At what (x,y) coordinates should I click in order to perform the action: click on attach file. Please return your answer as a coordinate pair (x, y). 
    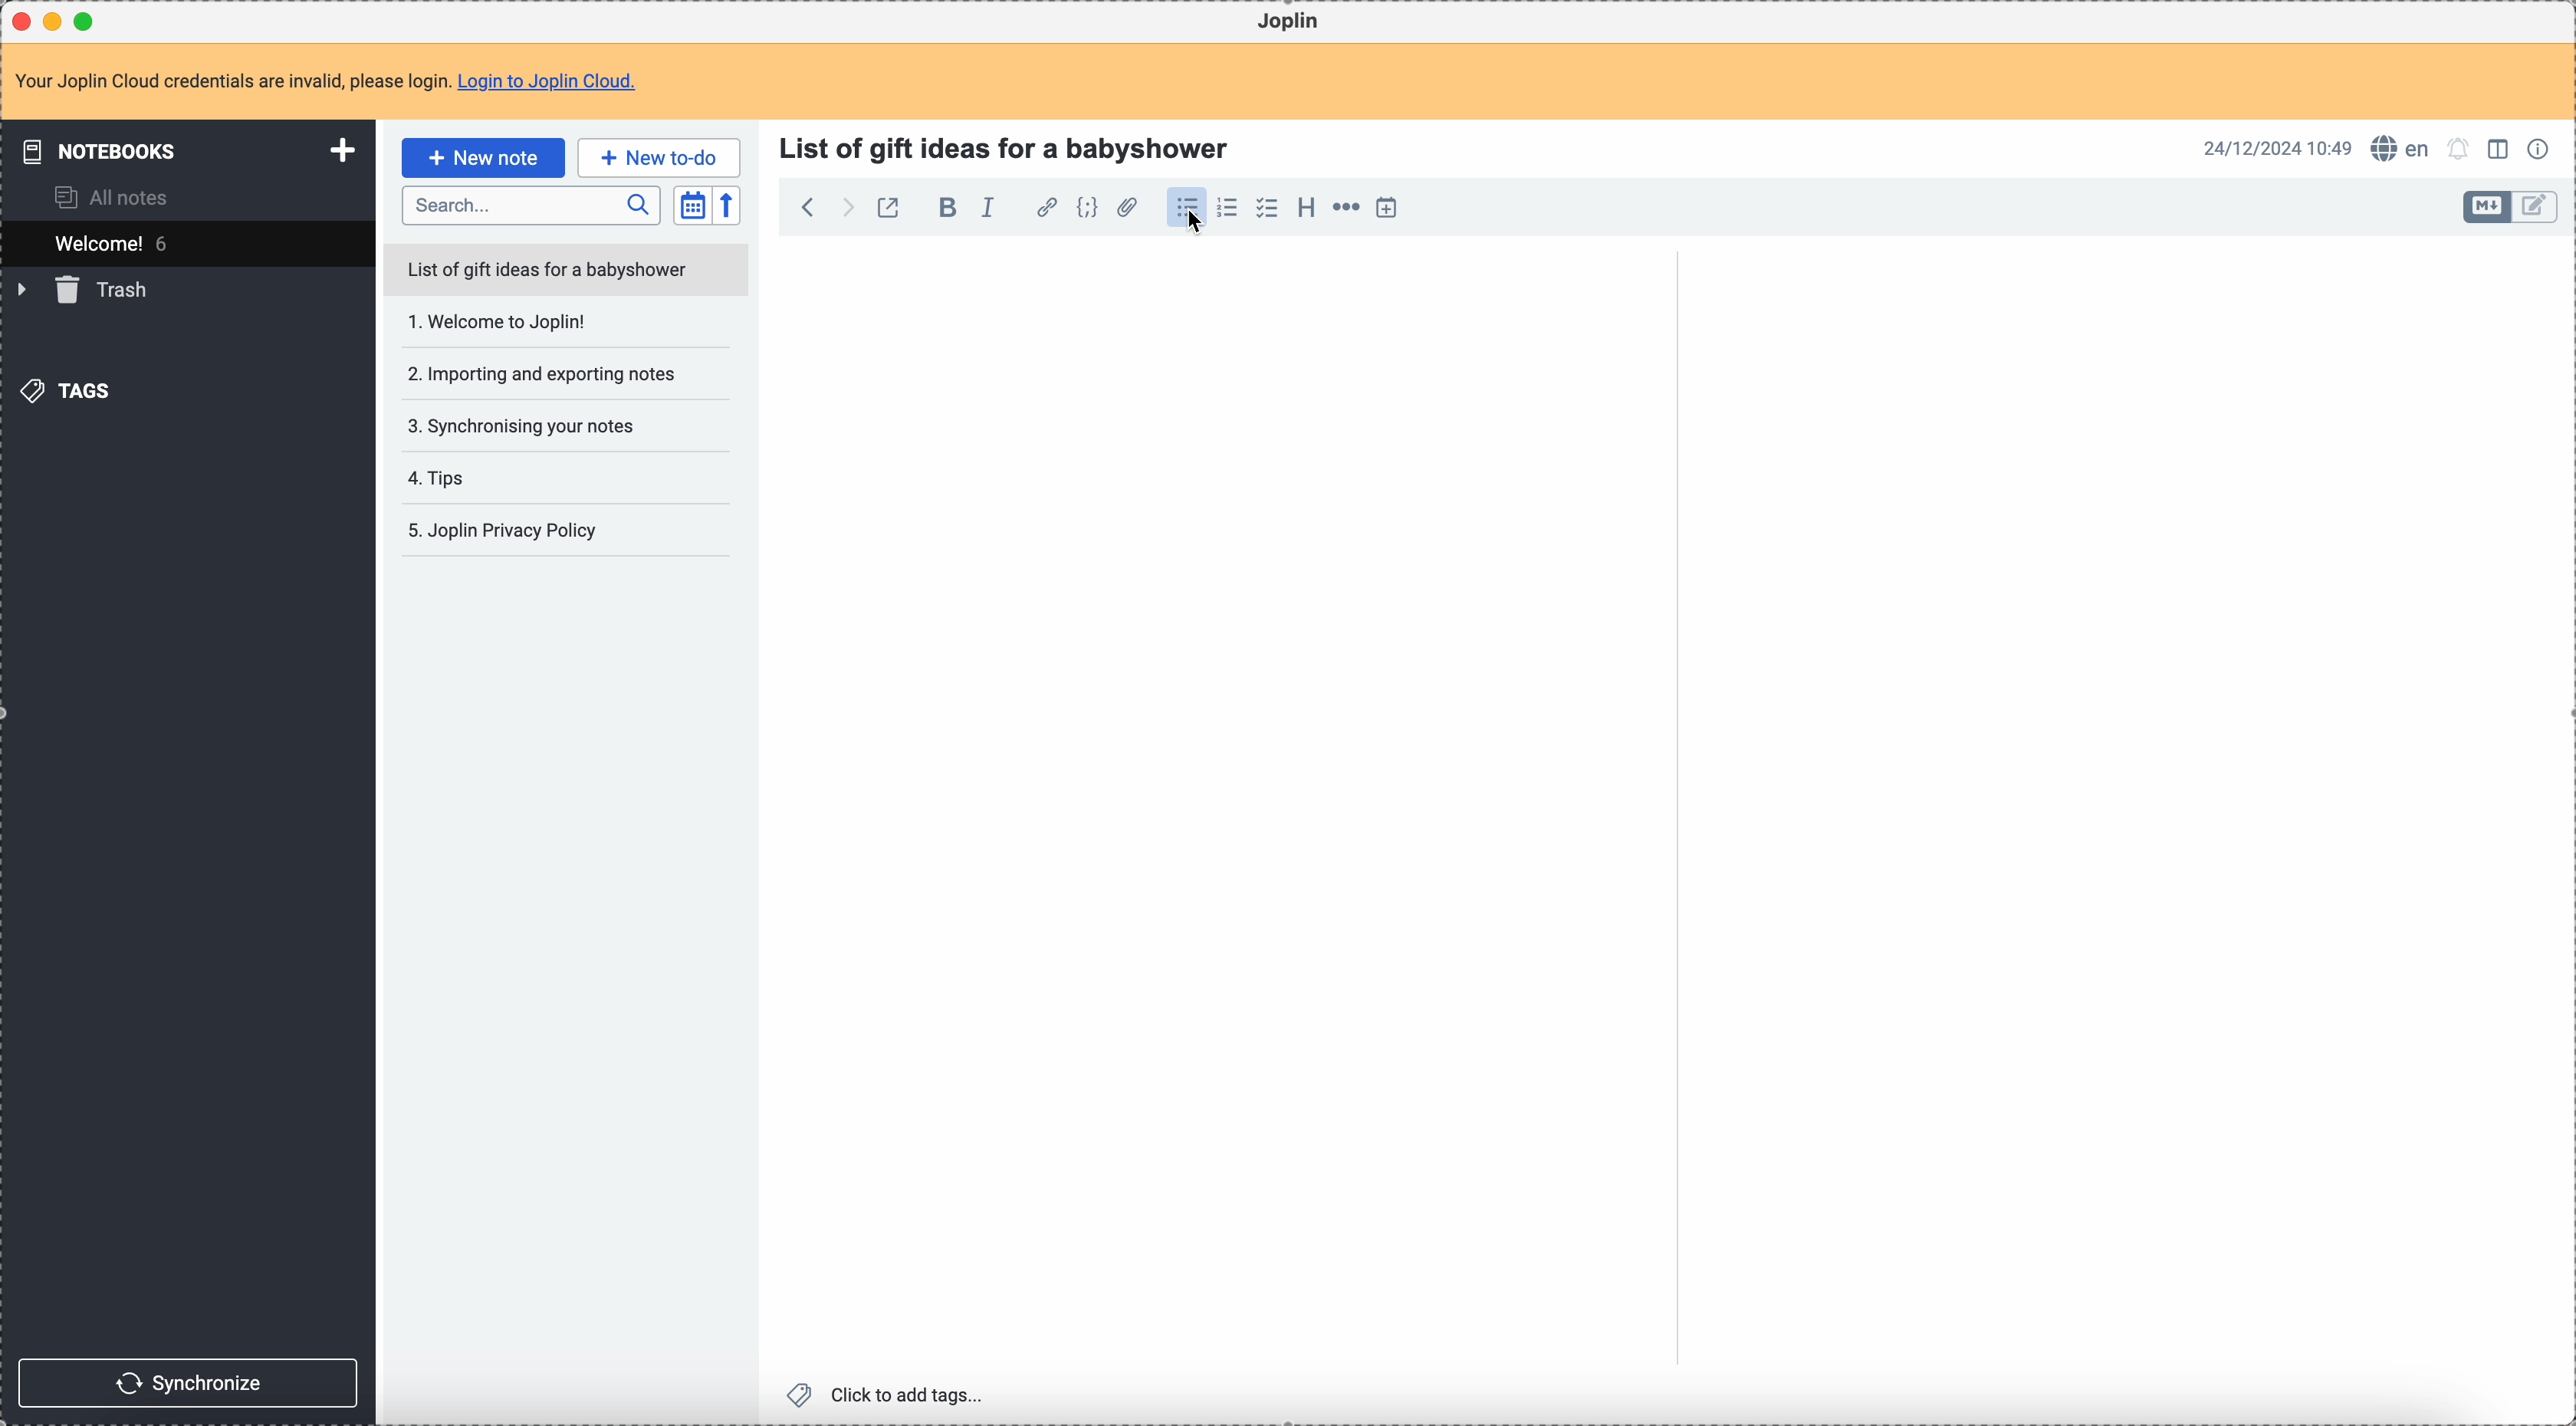
    Looking at the image, I should click on (1130, 209).